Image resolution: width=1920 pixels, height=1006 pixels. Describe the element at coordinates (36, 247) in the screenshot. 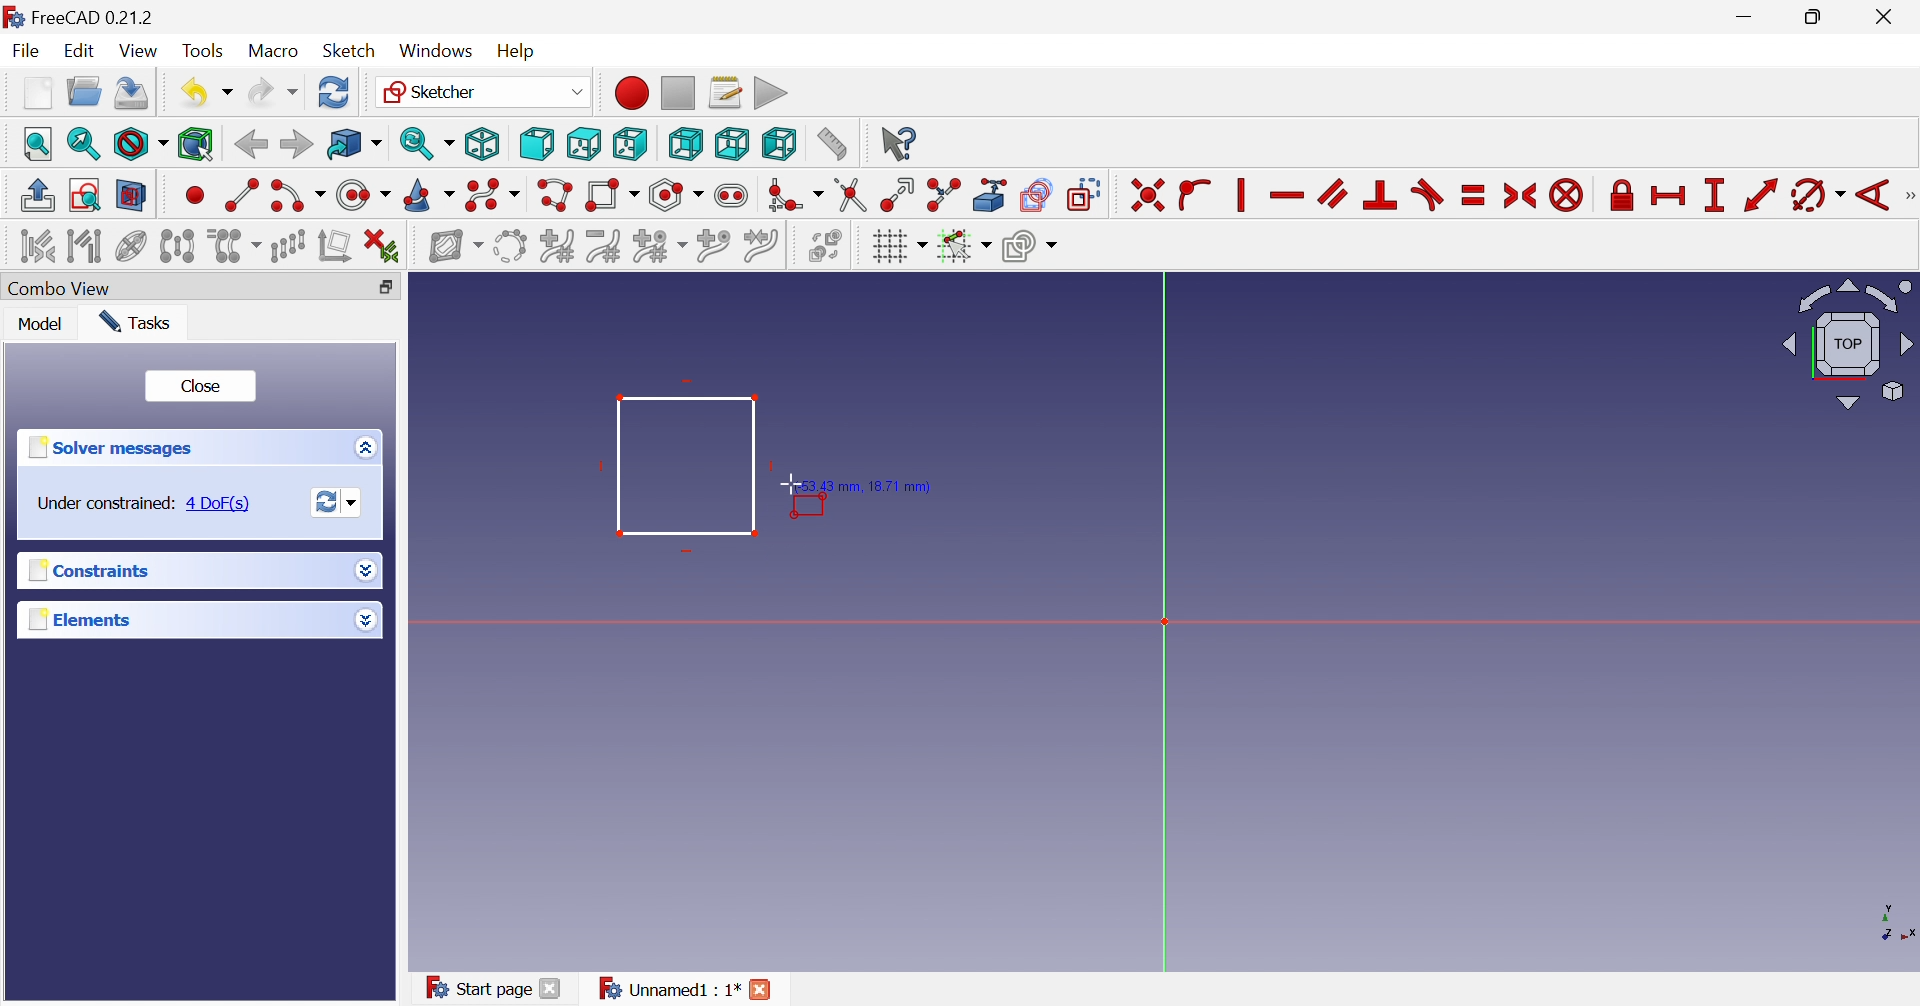

I see `Select associated constraints` at that location.